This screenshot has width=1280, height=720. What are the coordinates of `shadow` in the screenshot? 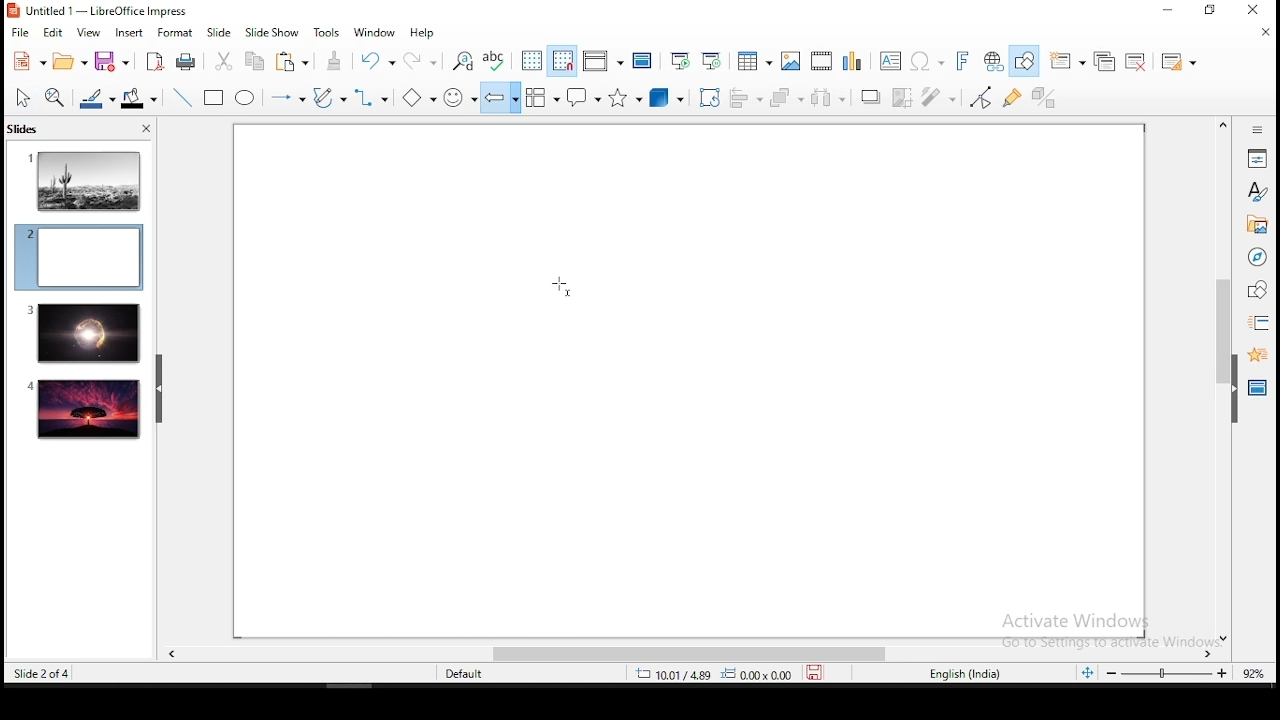 It's located at (870, 95).